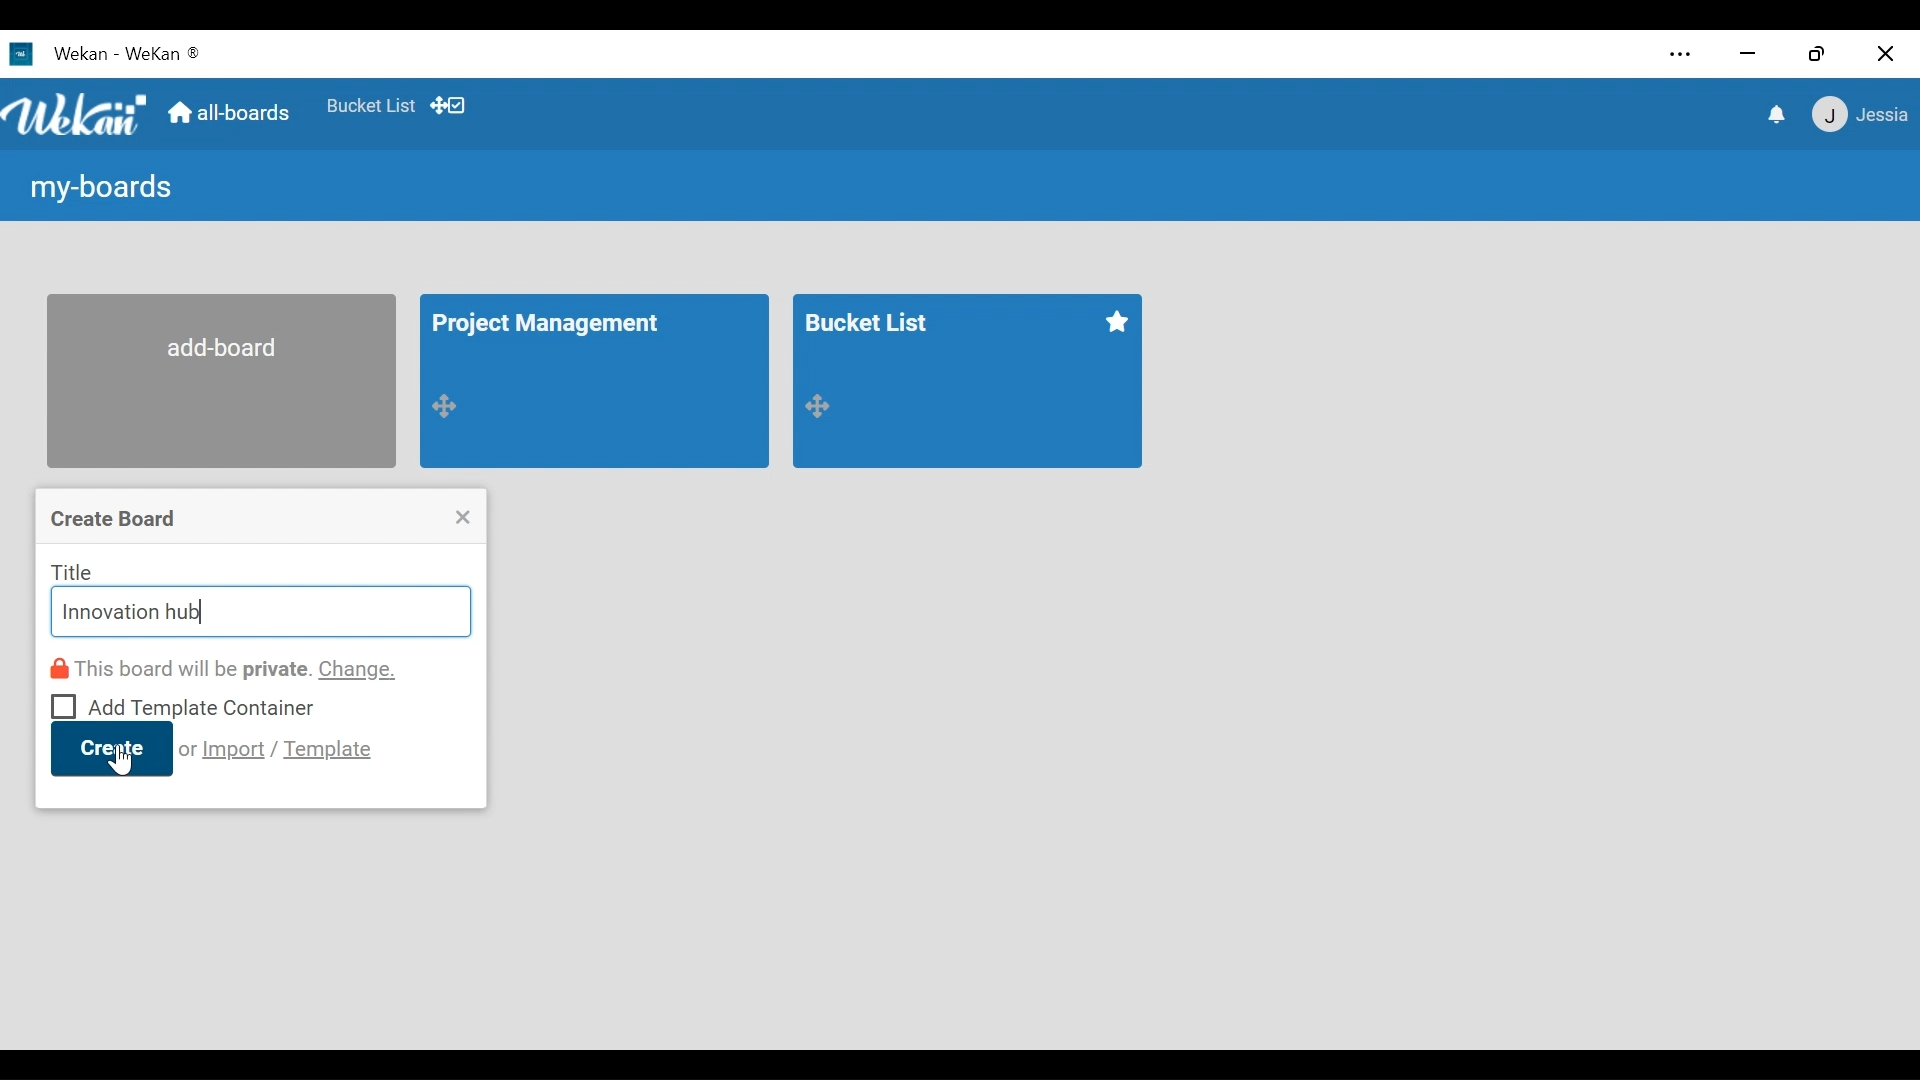 Image resolution: width=1920 pixels, height=1080 pixels. I want to click on Change board privacy, so click(226, 669).